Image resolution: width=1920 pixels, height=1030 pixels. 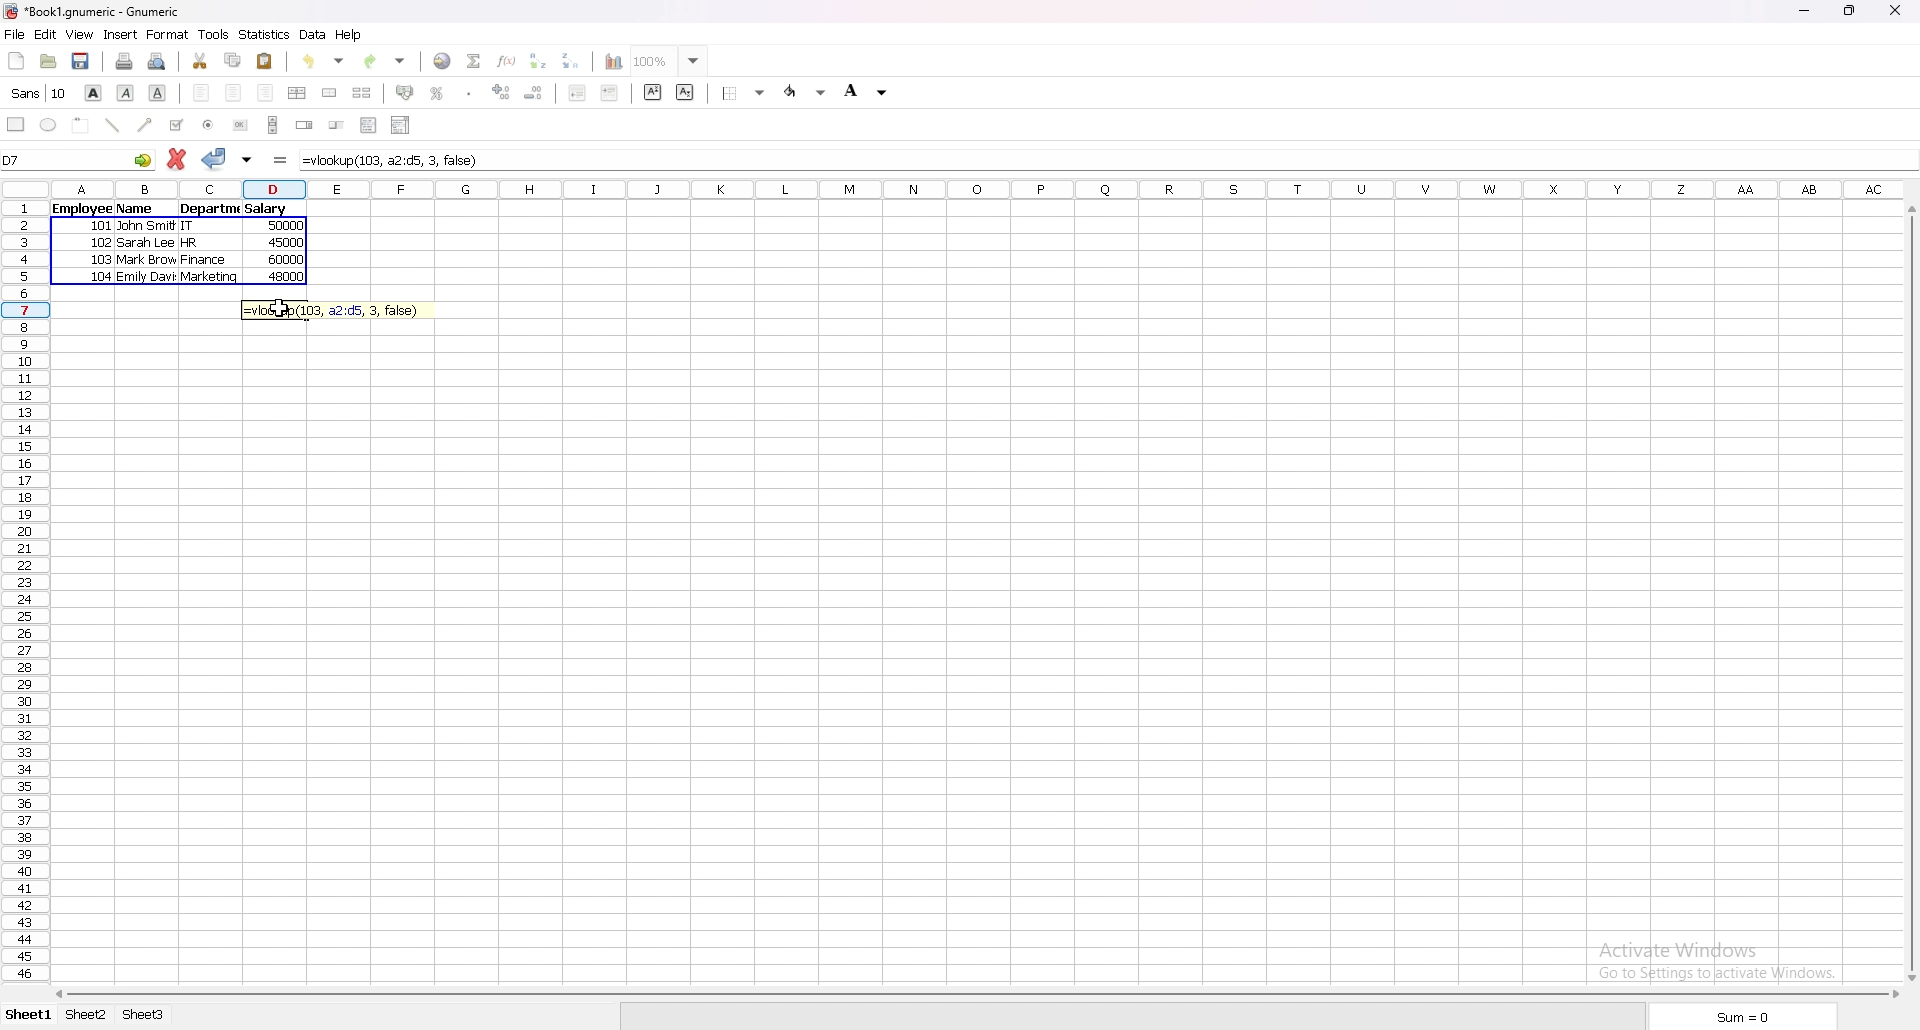 What do you see at coordinates (147, 124) in the screenshot?
I see `arrowed line` at bounding box center [147, 124].